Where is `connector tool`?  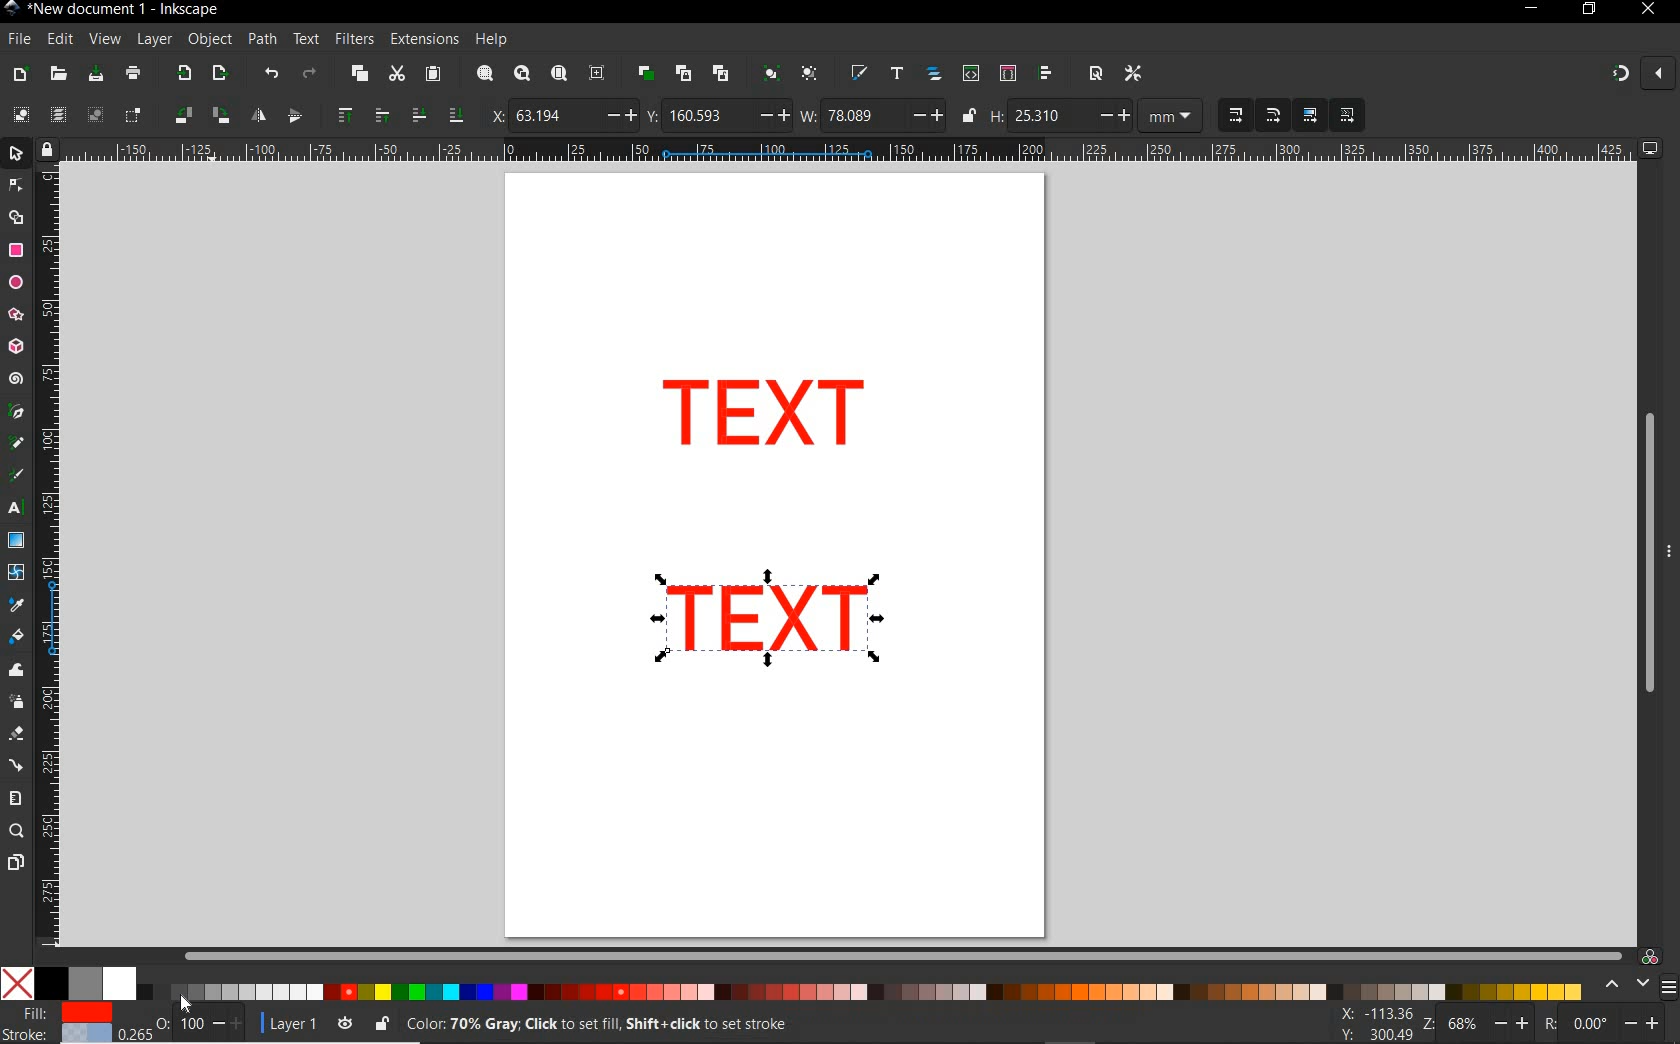
connector tool is located at coordinates (16, 765).